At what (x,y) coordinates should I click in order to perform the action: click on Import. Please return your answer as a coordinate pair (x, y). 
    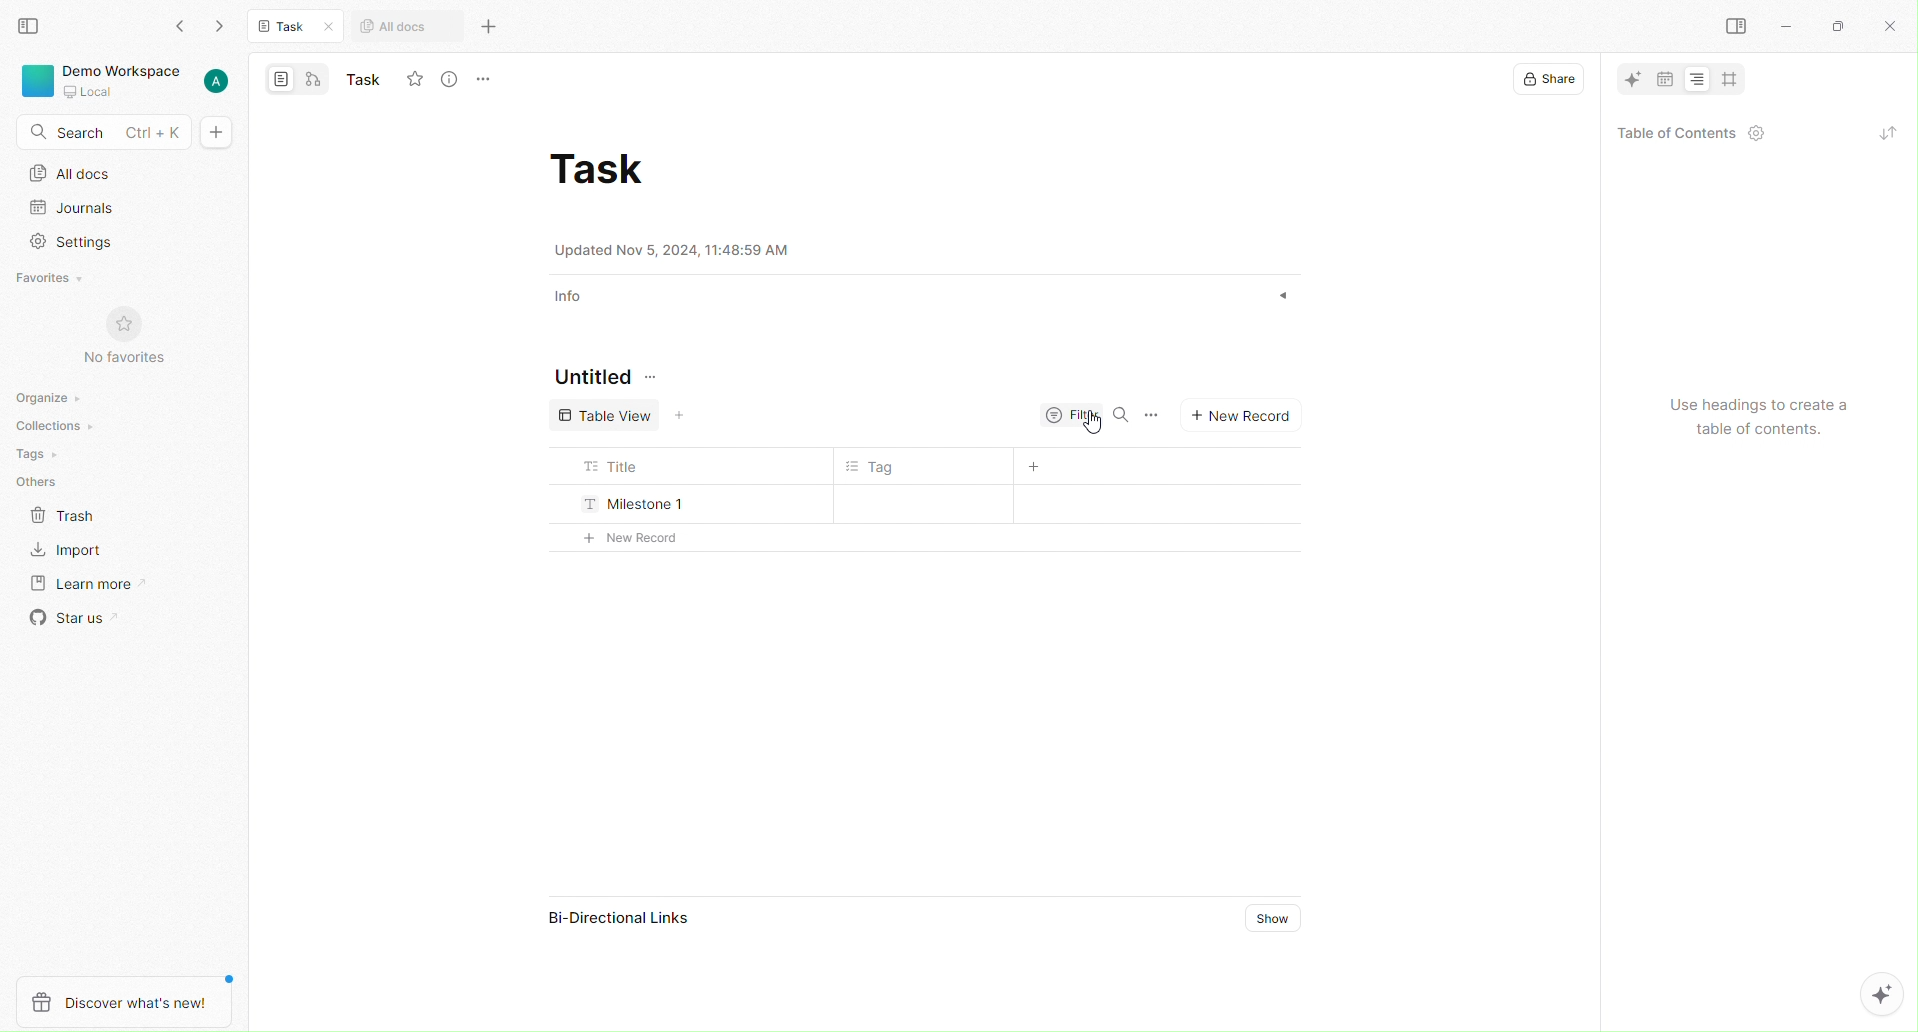
    Looking at the image, I should click on (75, 551).